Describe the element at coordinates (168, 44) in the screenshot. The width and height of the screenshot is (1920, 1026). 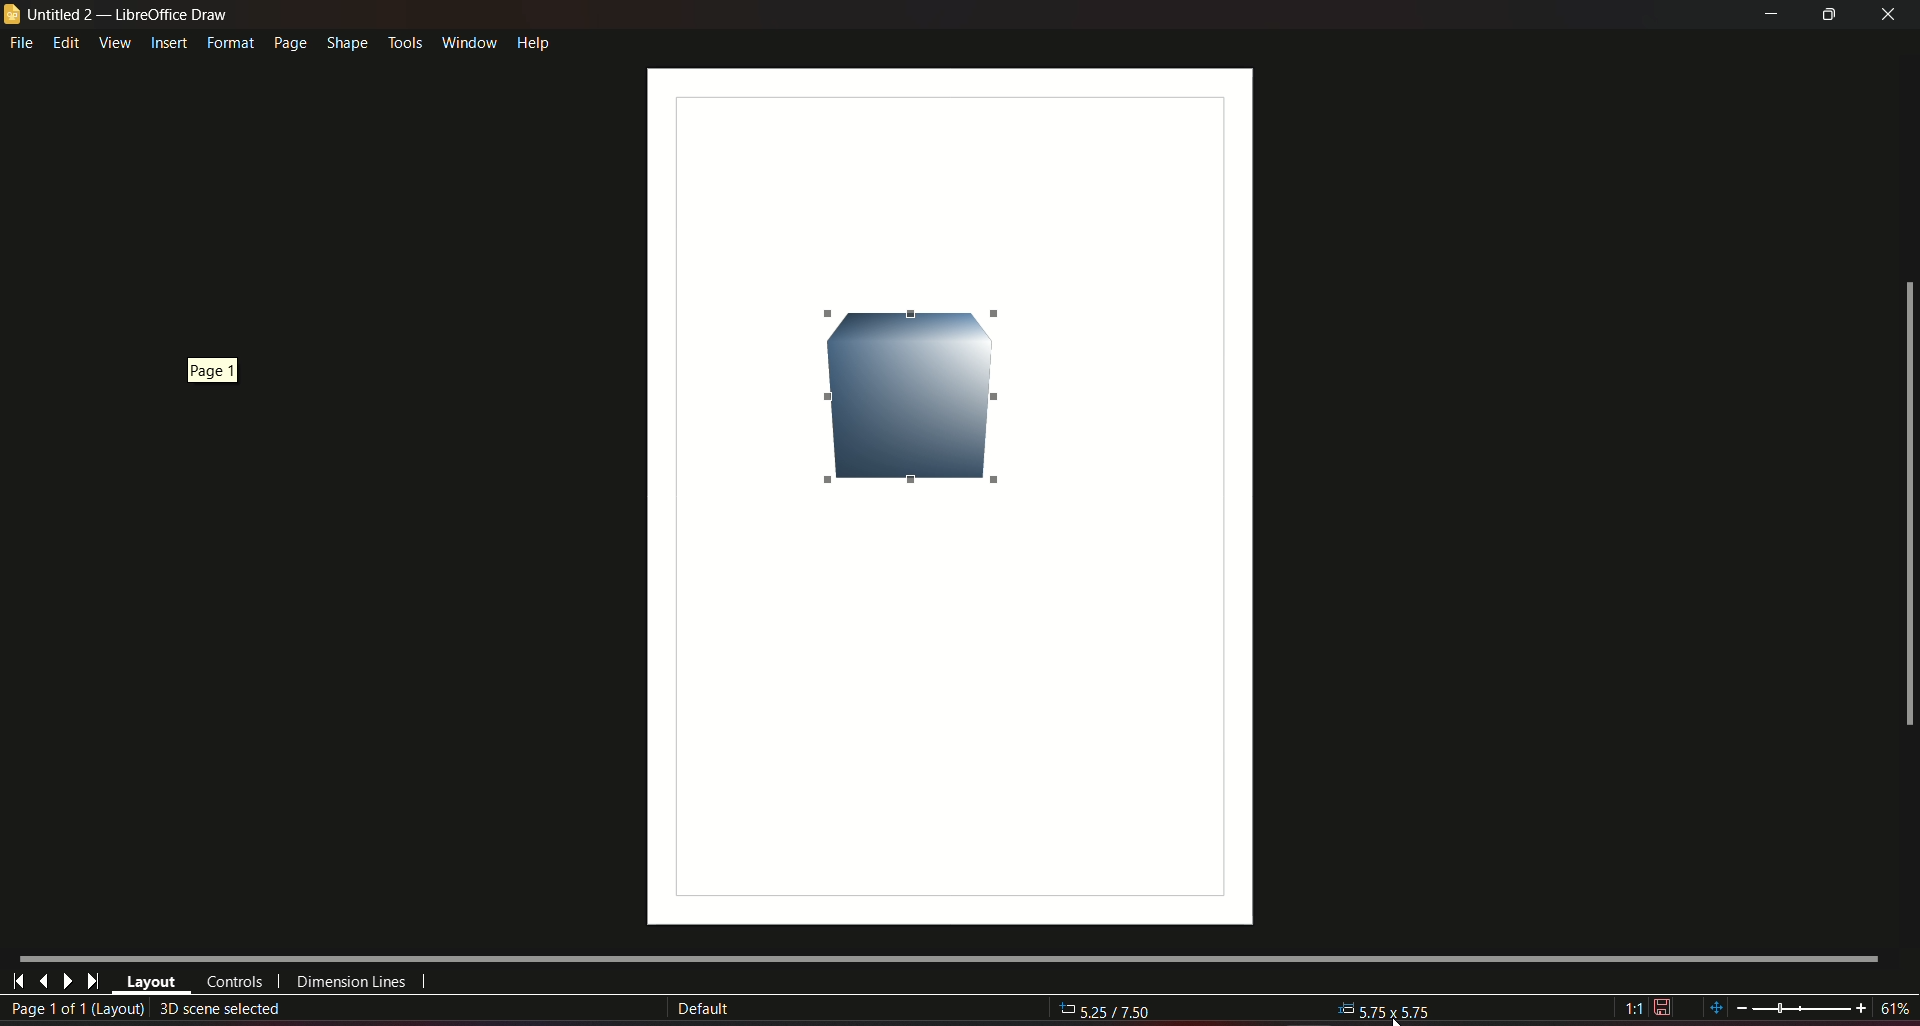
I see `insert` at that location.